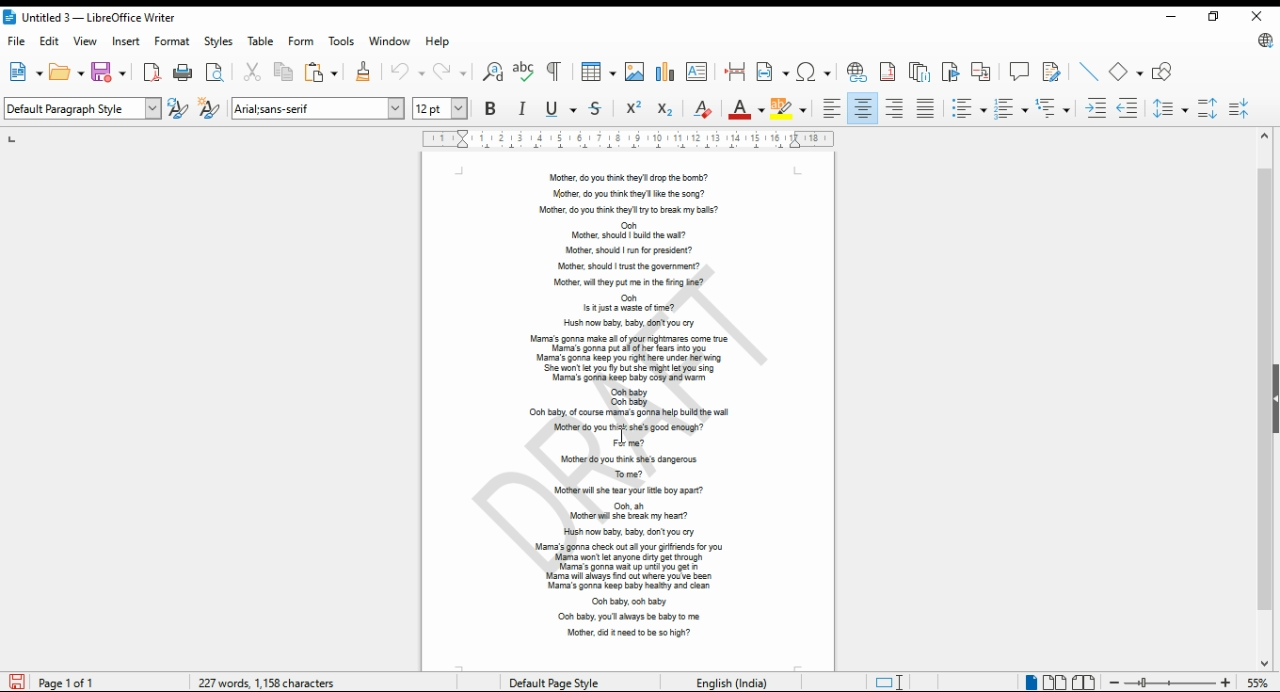  I want to click on cut, so click(254, 71).